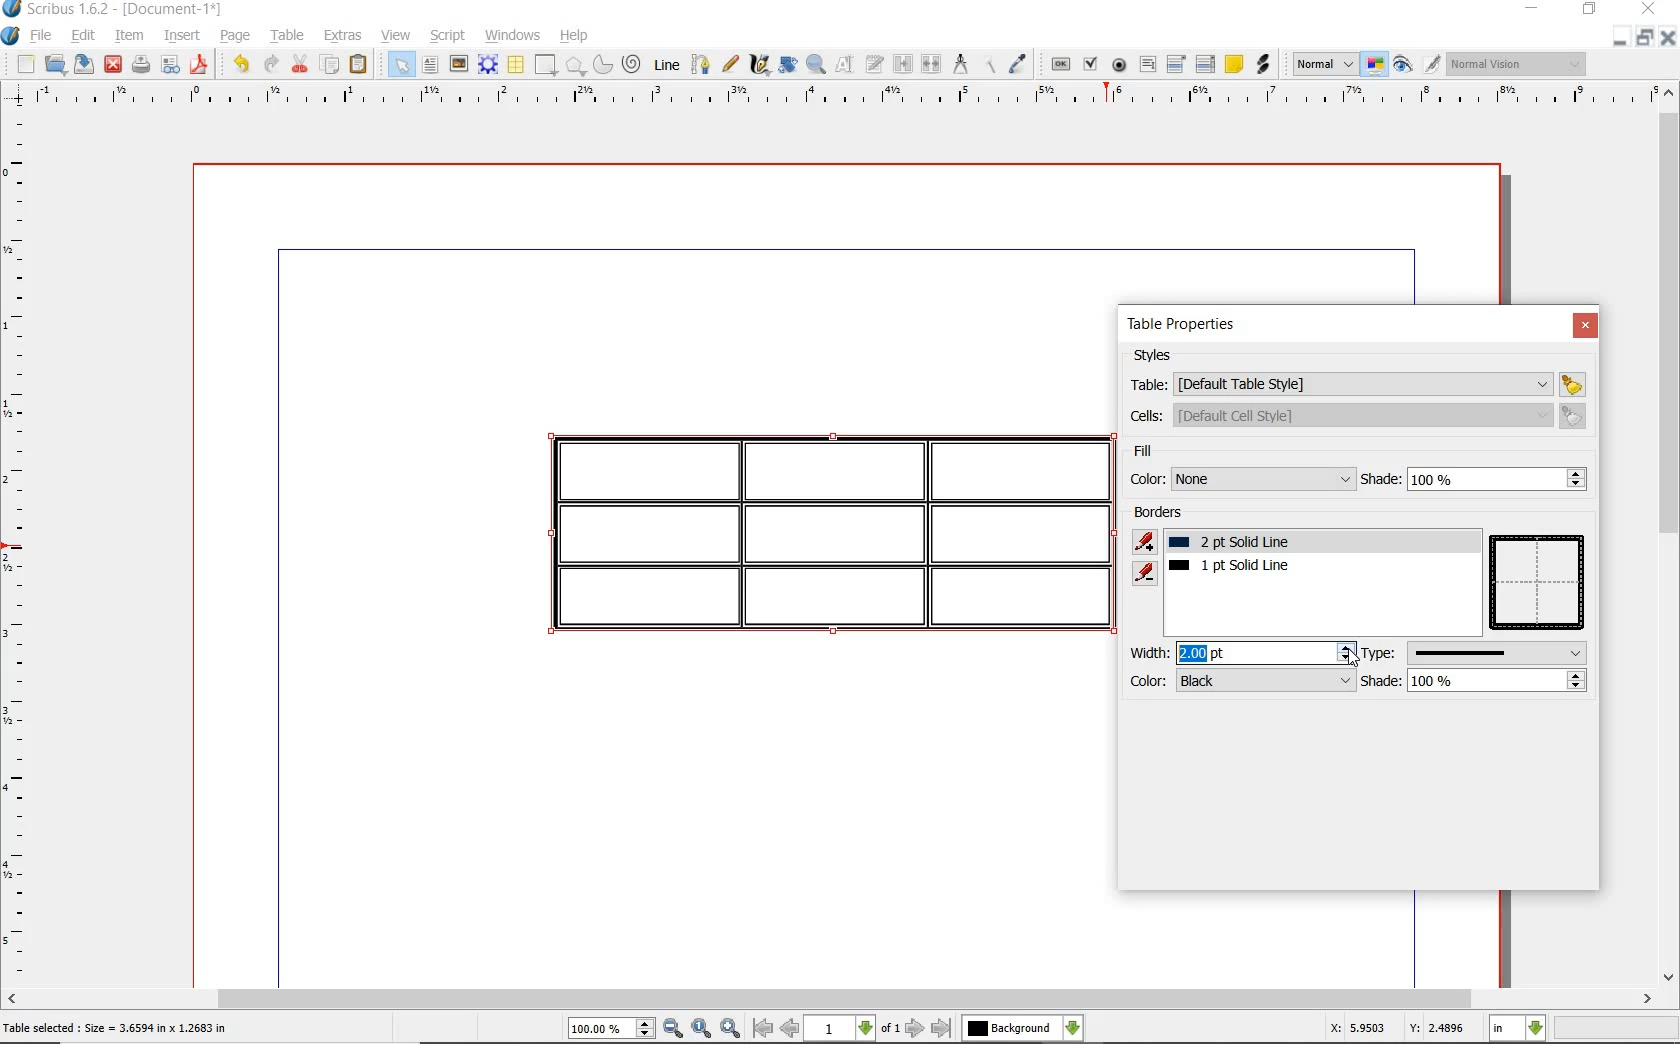  I want to click on close, so click(1584, 325).